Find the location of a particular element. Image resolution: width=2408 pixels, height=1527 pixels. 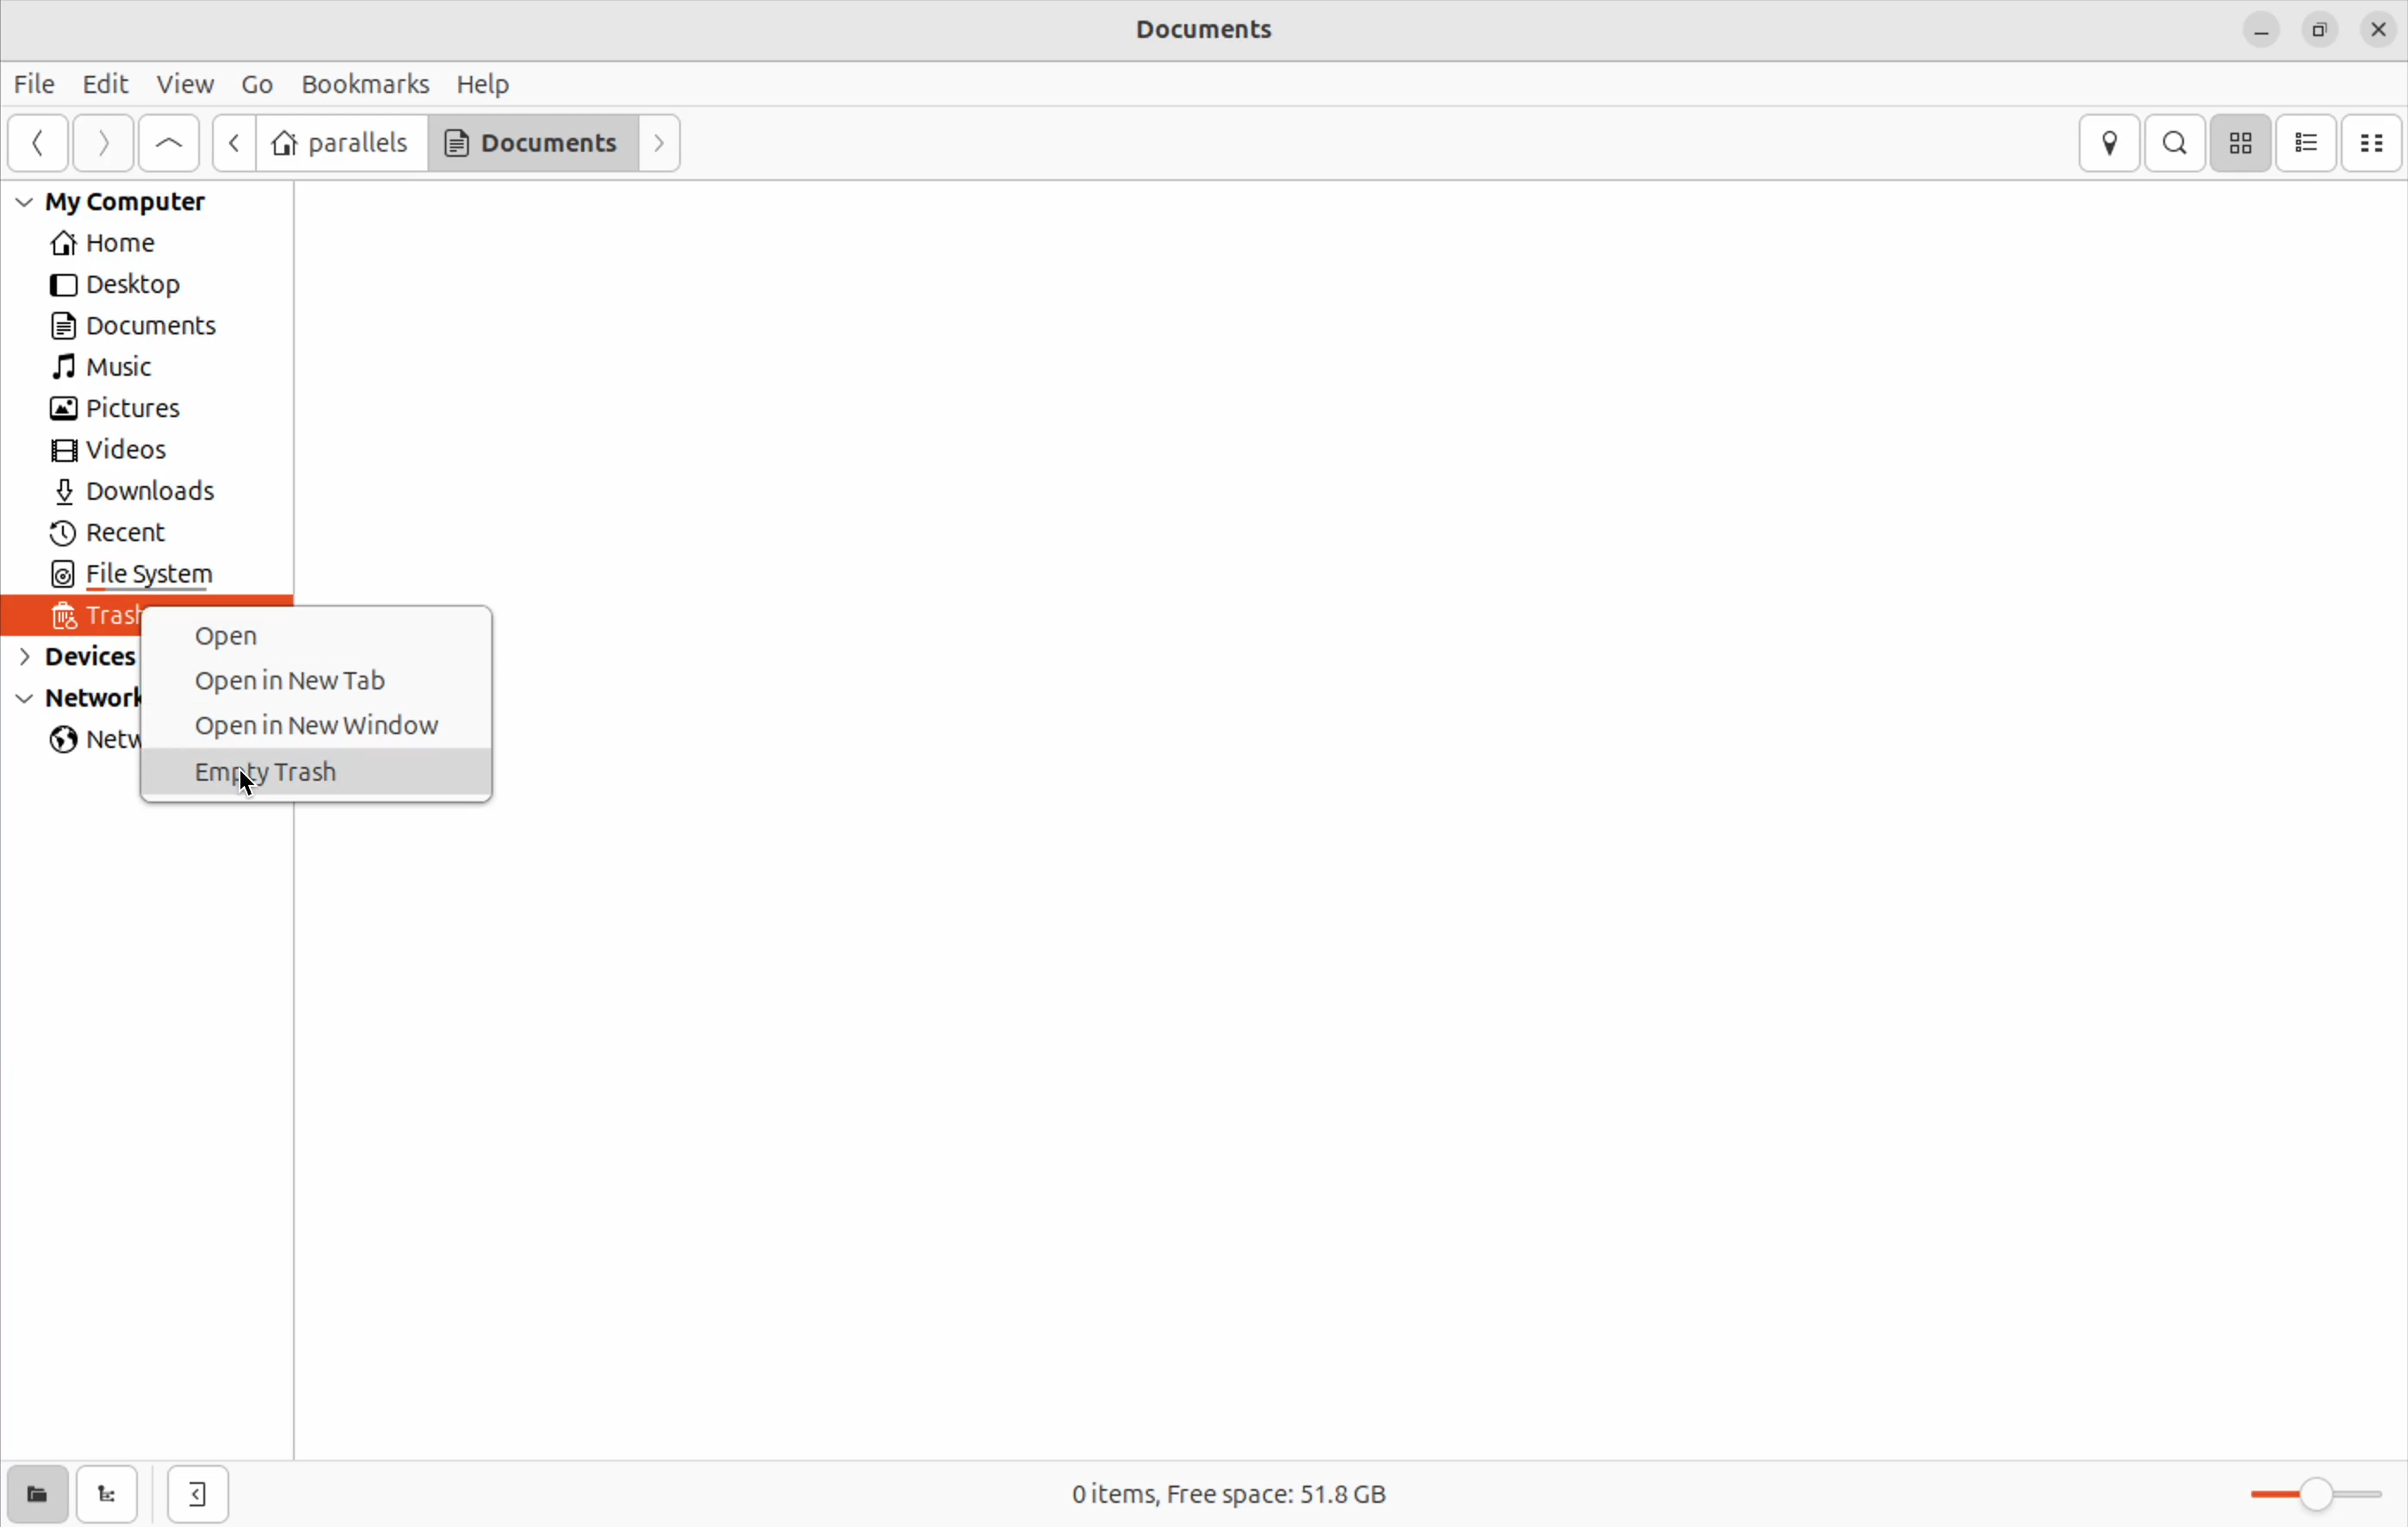

Book marks is located at coordinates (365, 81).